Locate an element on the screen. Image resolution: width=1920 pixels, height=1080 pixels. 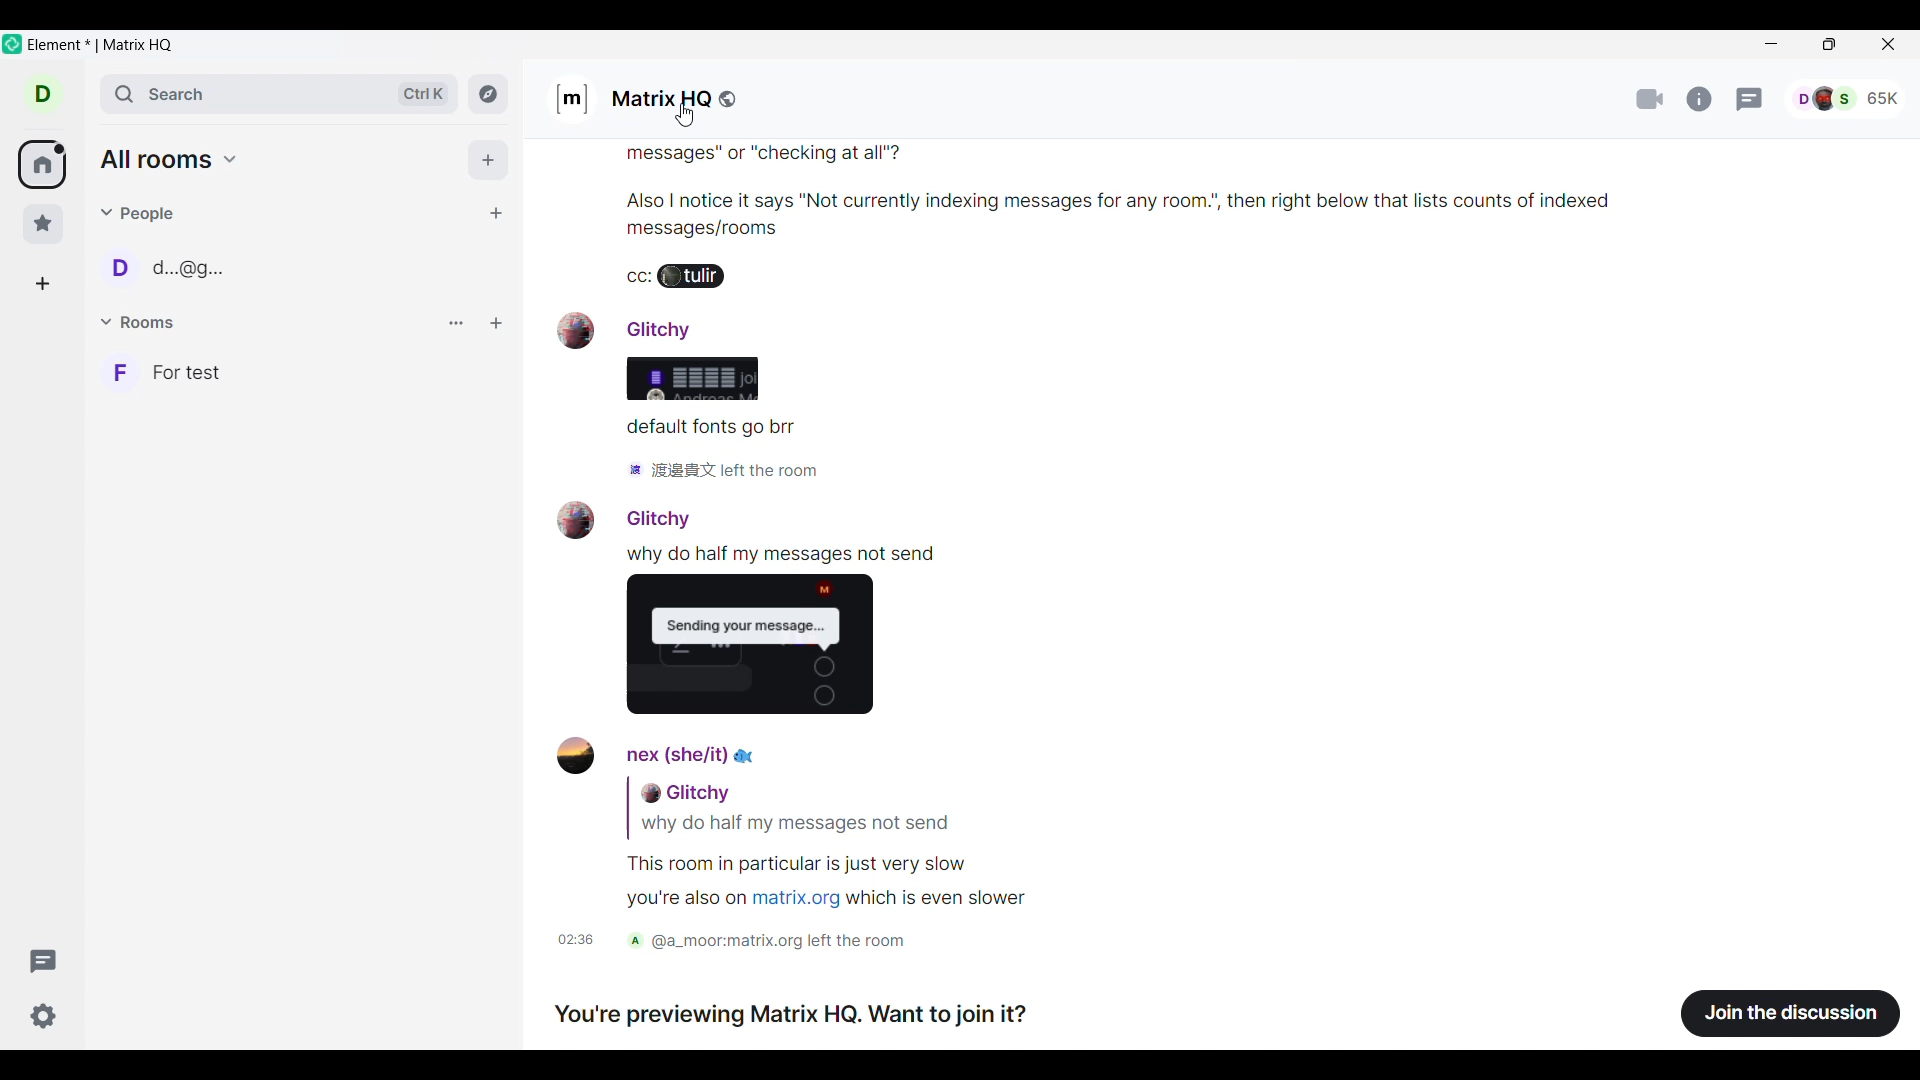
room information is located at coordinates (1703, 99).